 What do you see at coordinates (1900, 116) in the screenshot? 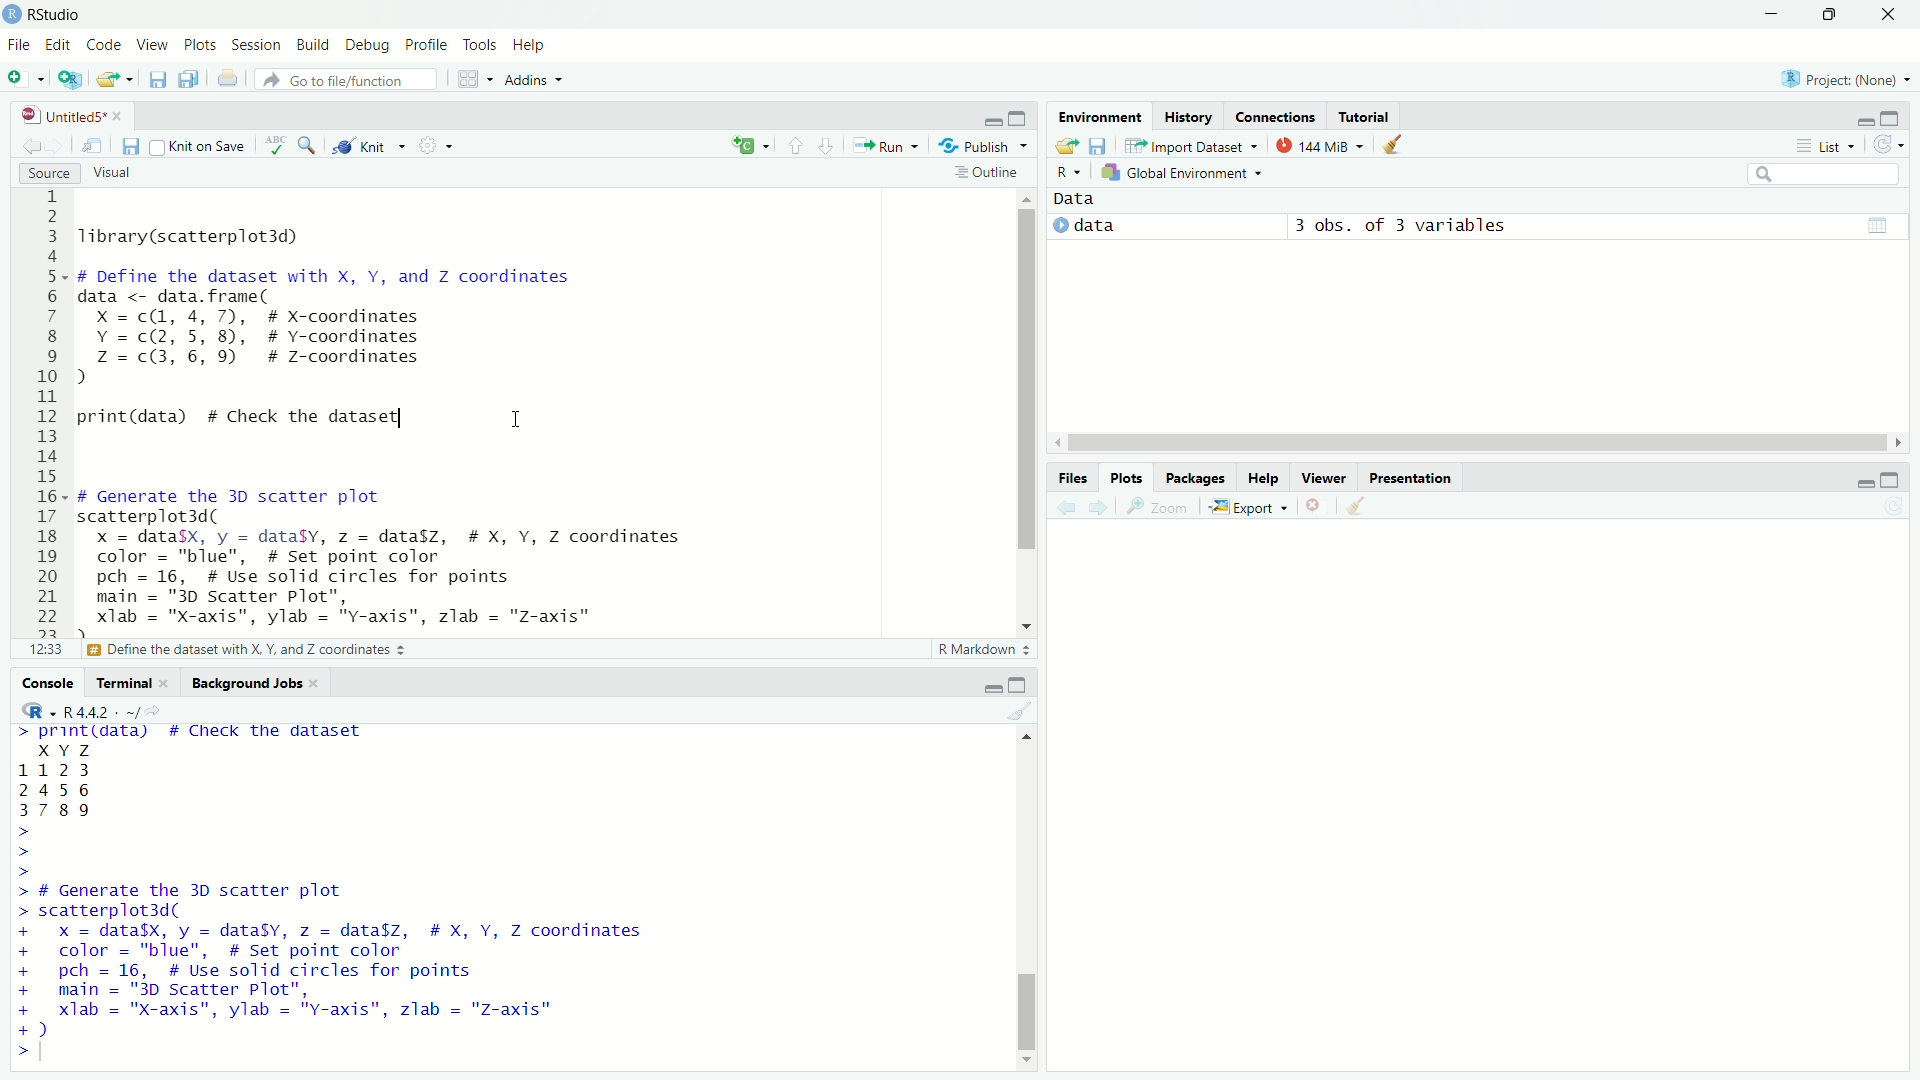
I see `maximize` at bounding box center [1900, 116].